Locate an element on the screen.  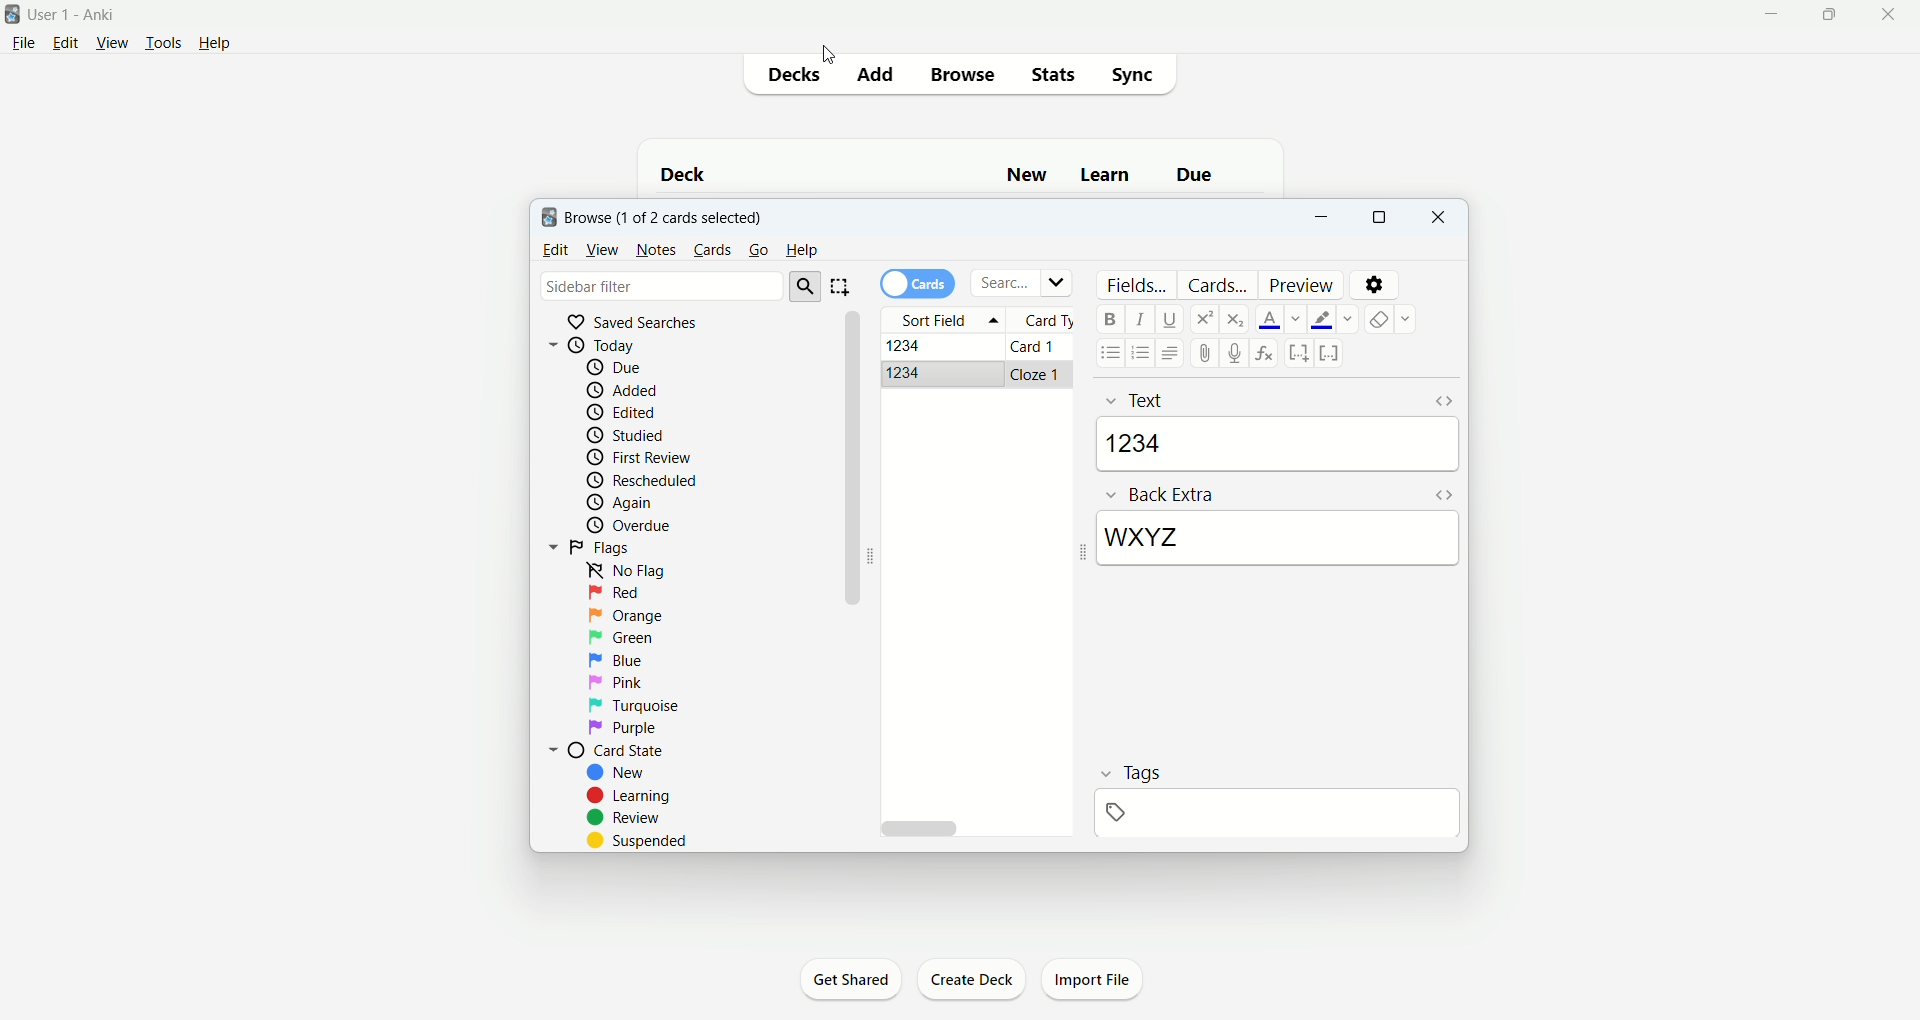
reschedule is located at coordinates (640, 480).